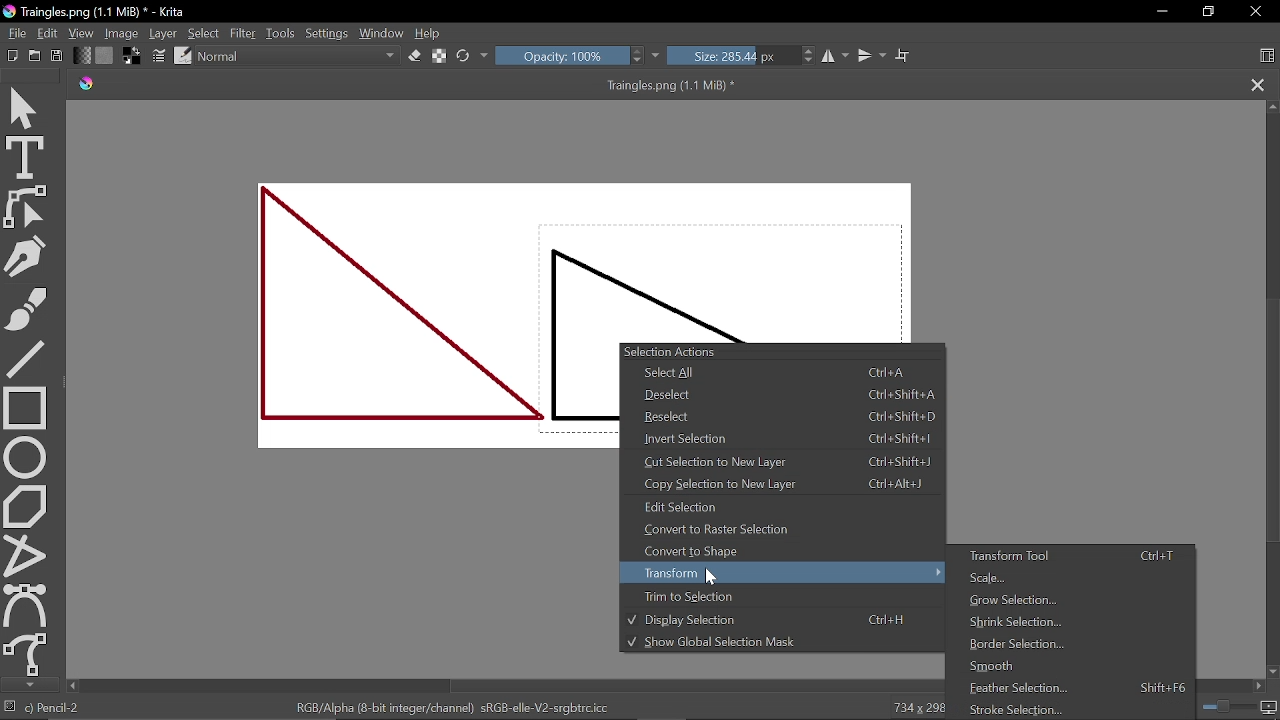 The height and width of the screenshot is (720, 1280). What do you see at coordinates (1073, 711) in the screenshot?
I see `Stroke selection` at bounding box center [1073, 711].